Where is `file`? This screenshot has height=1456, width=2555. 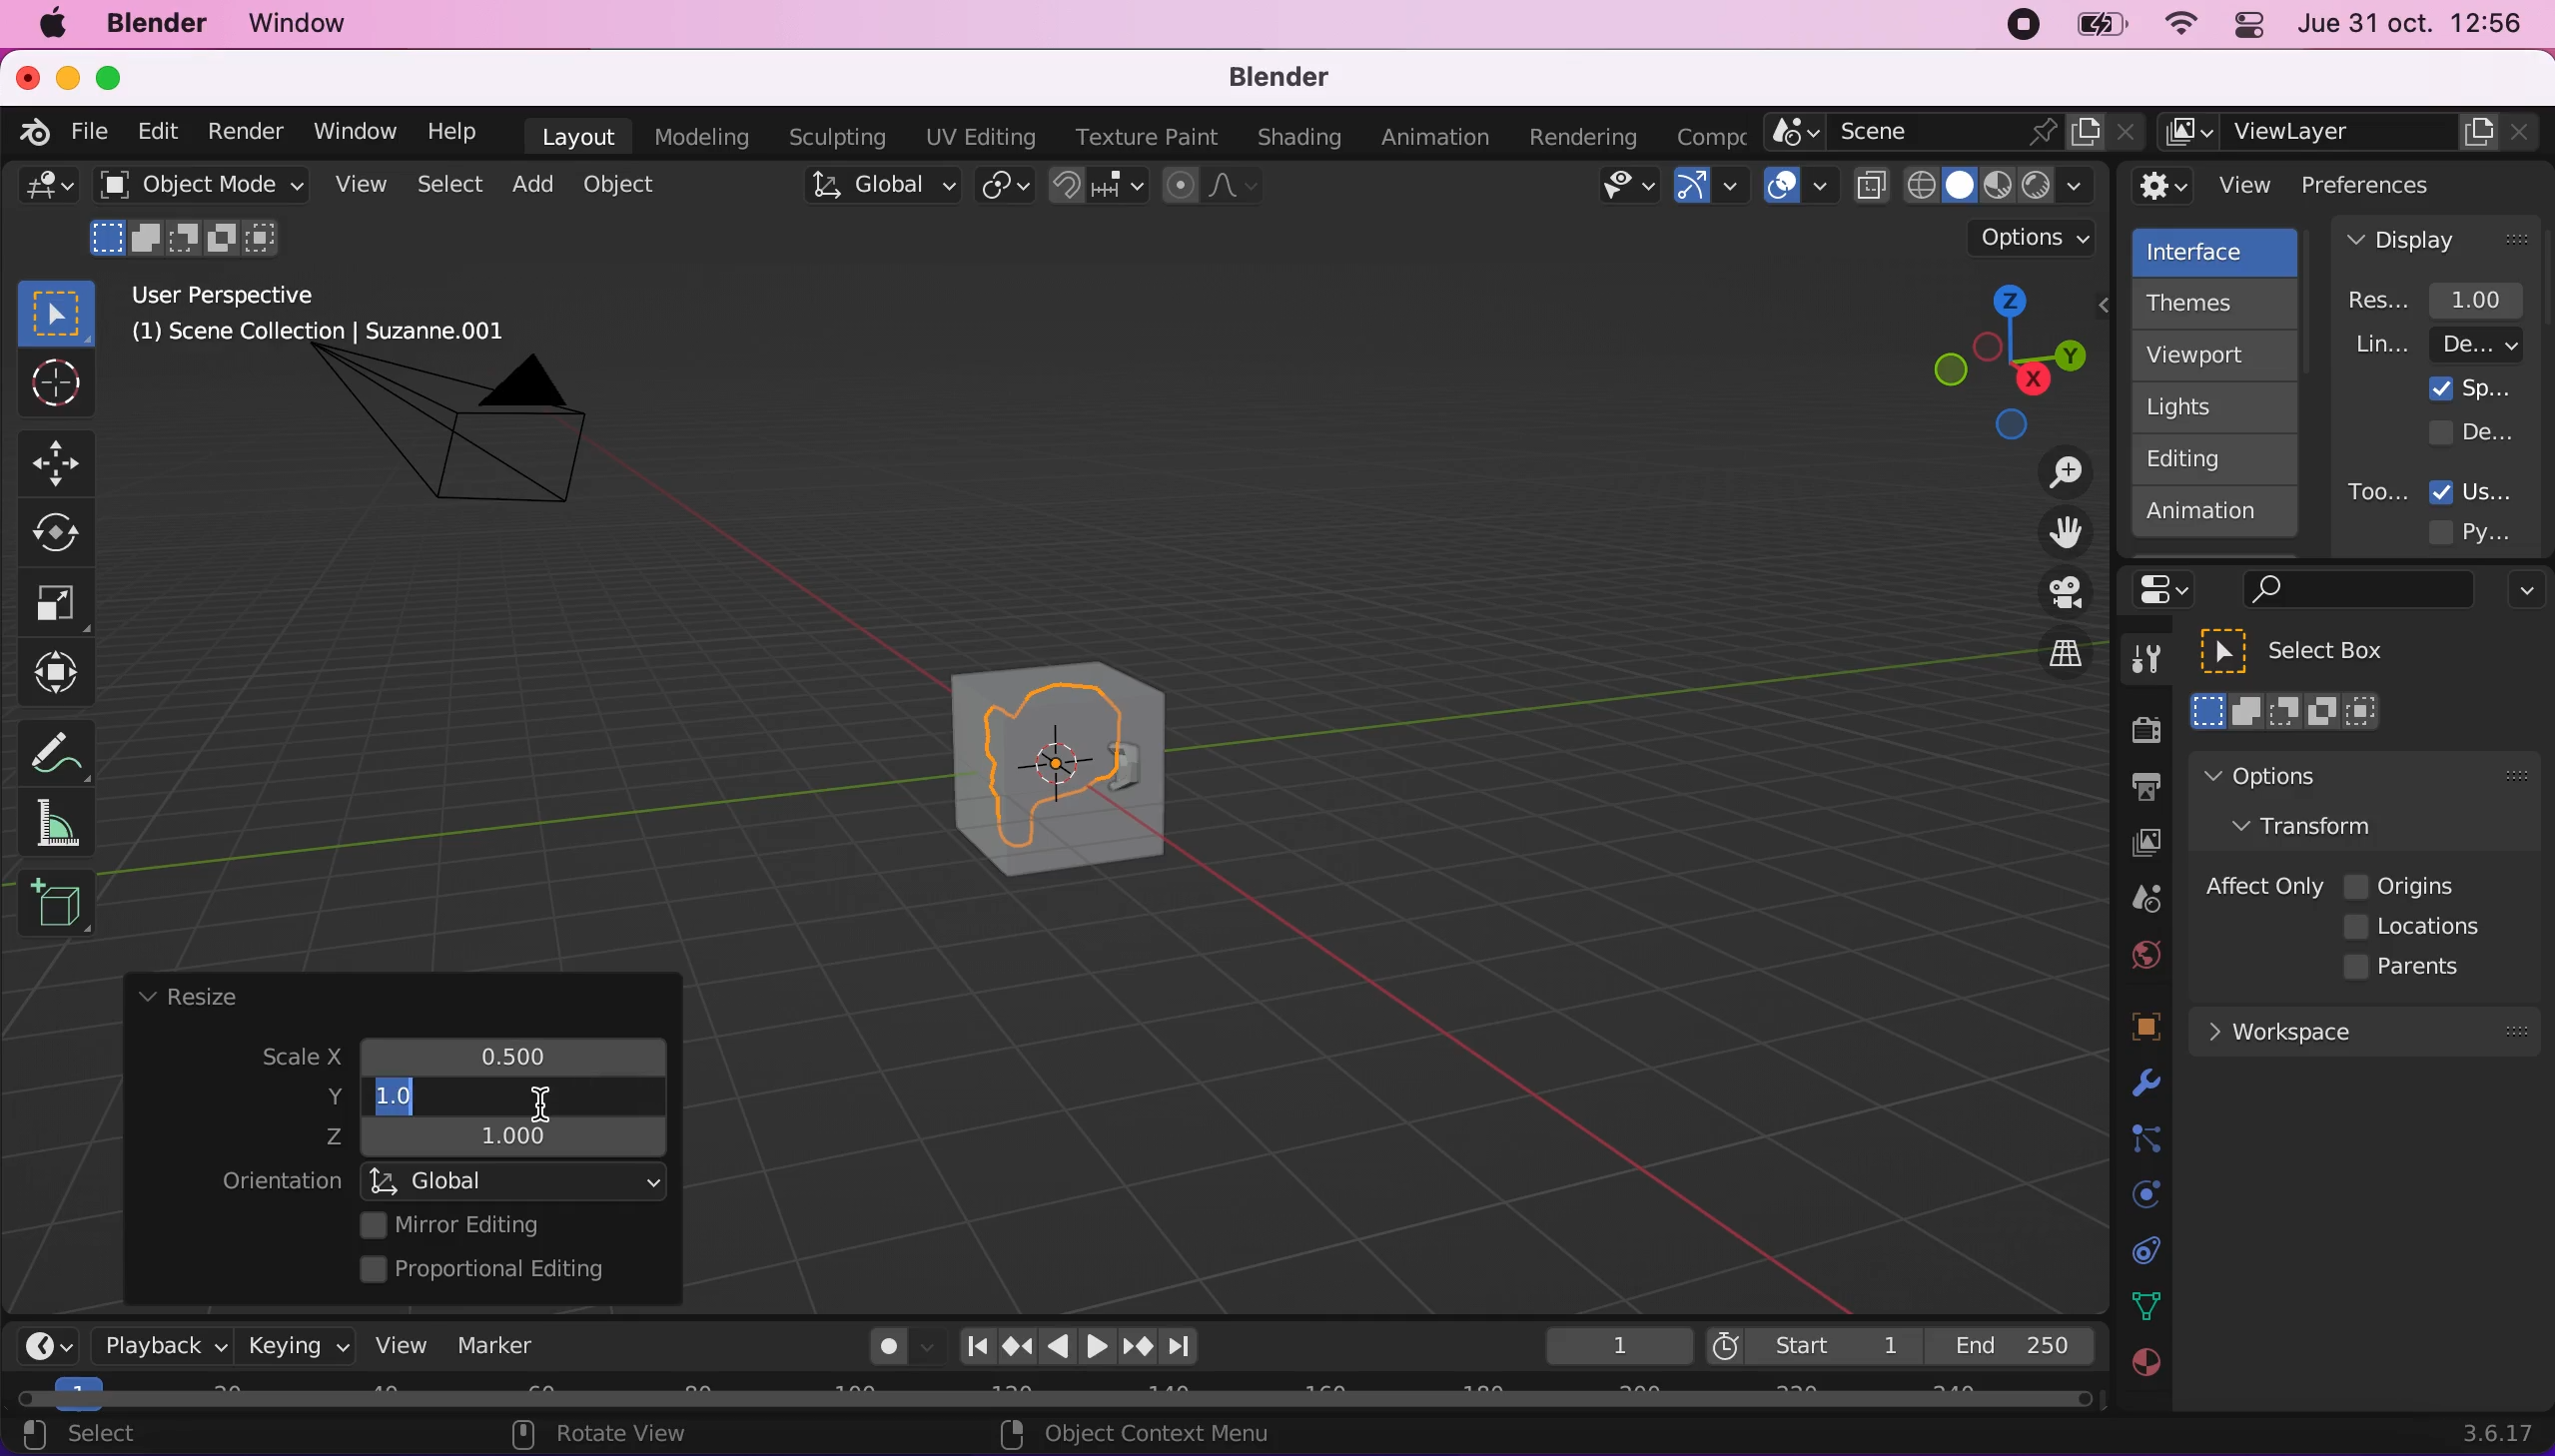 file is located at coordinates (86, 132).